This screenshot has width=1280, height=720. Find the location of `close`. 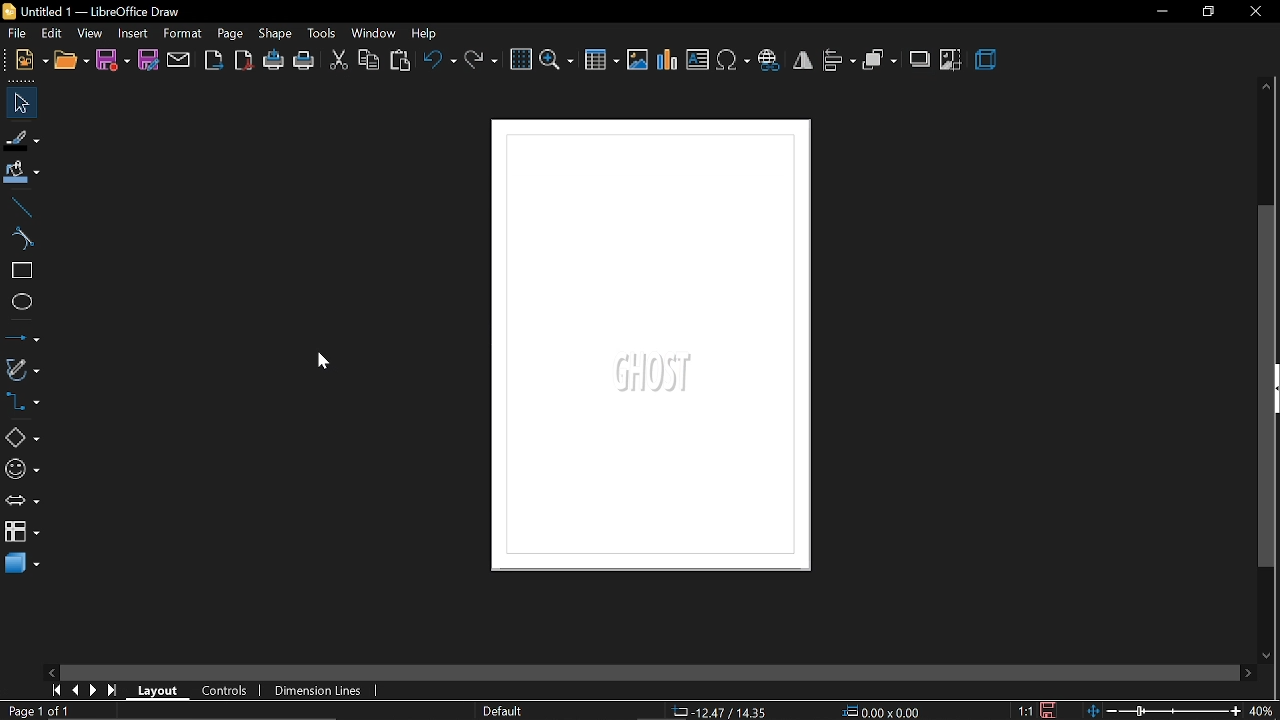

close is located at coordinates (1256, 13).